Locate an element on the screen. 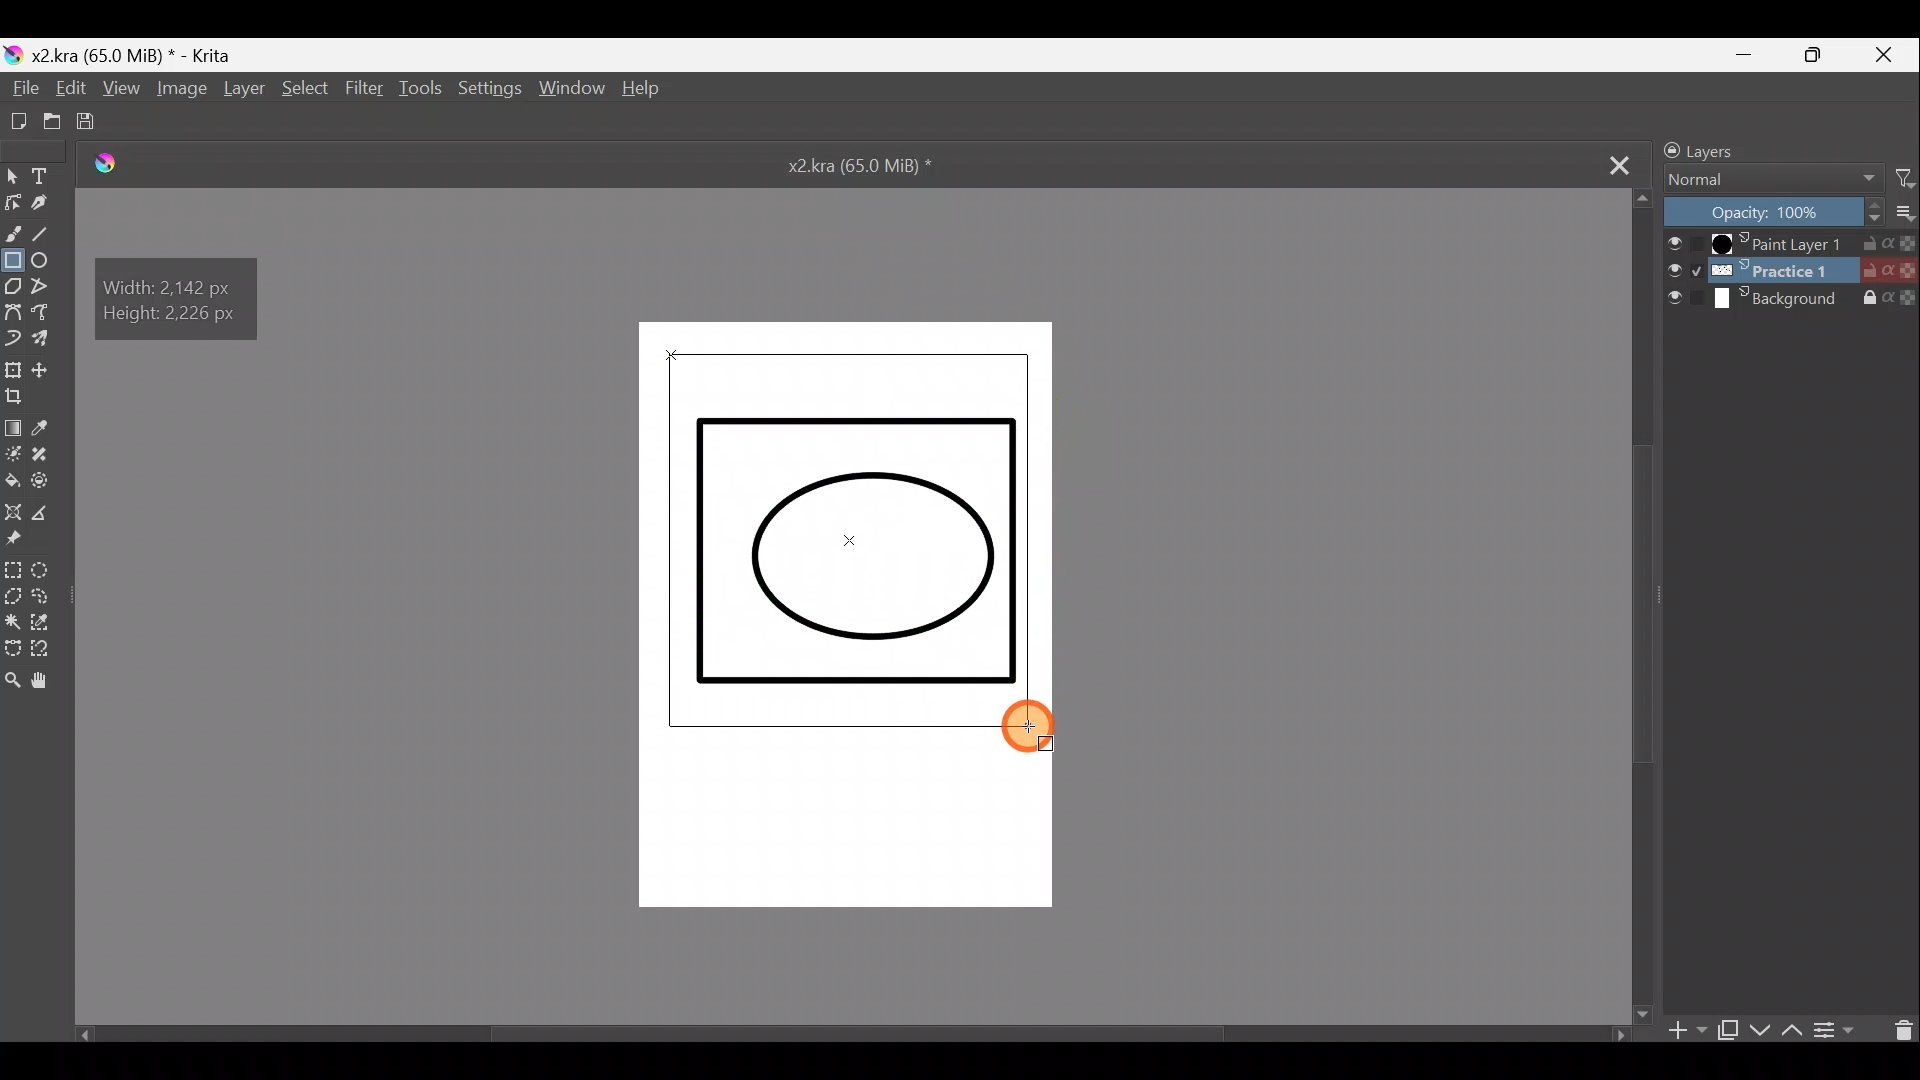  Maximize is located at coordinates (1822, 56).